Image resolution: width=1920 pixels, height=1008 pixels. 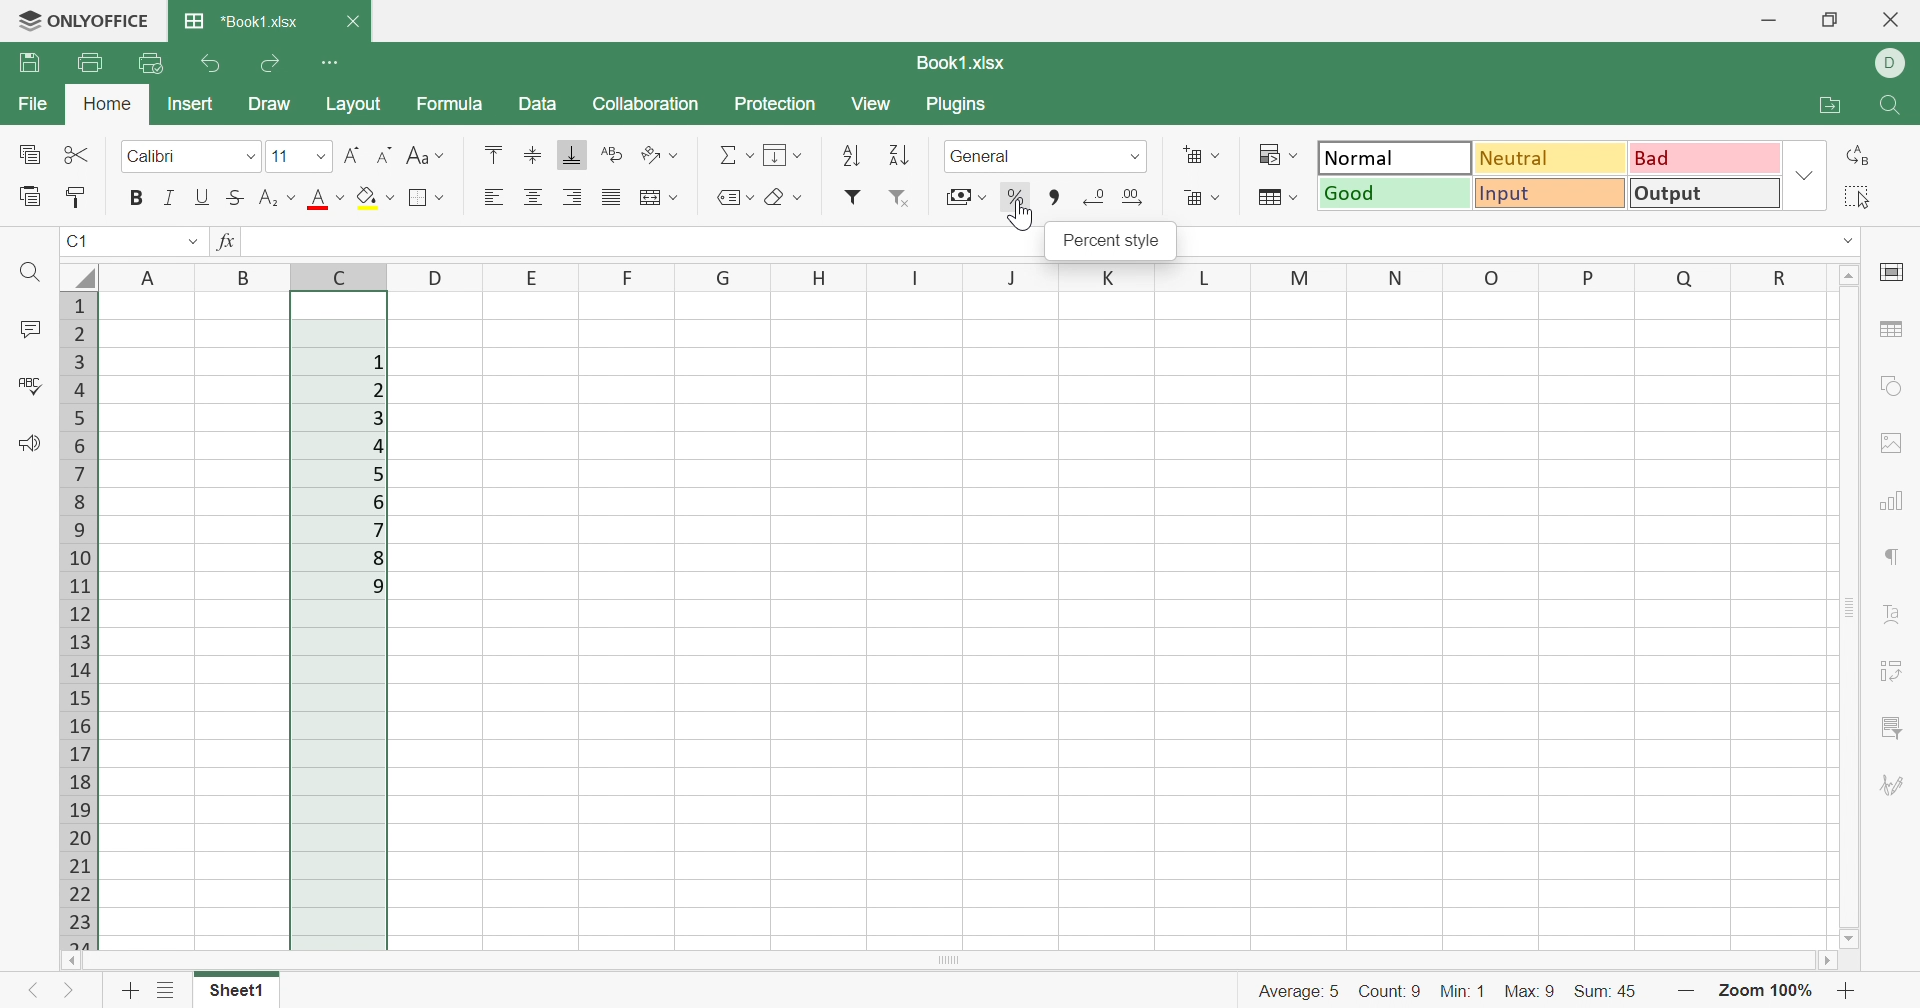 I want to click on Paste, so click(x=31, y=199).